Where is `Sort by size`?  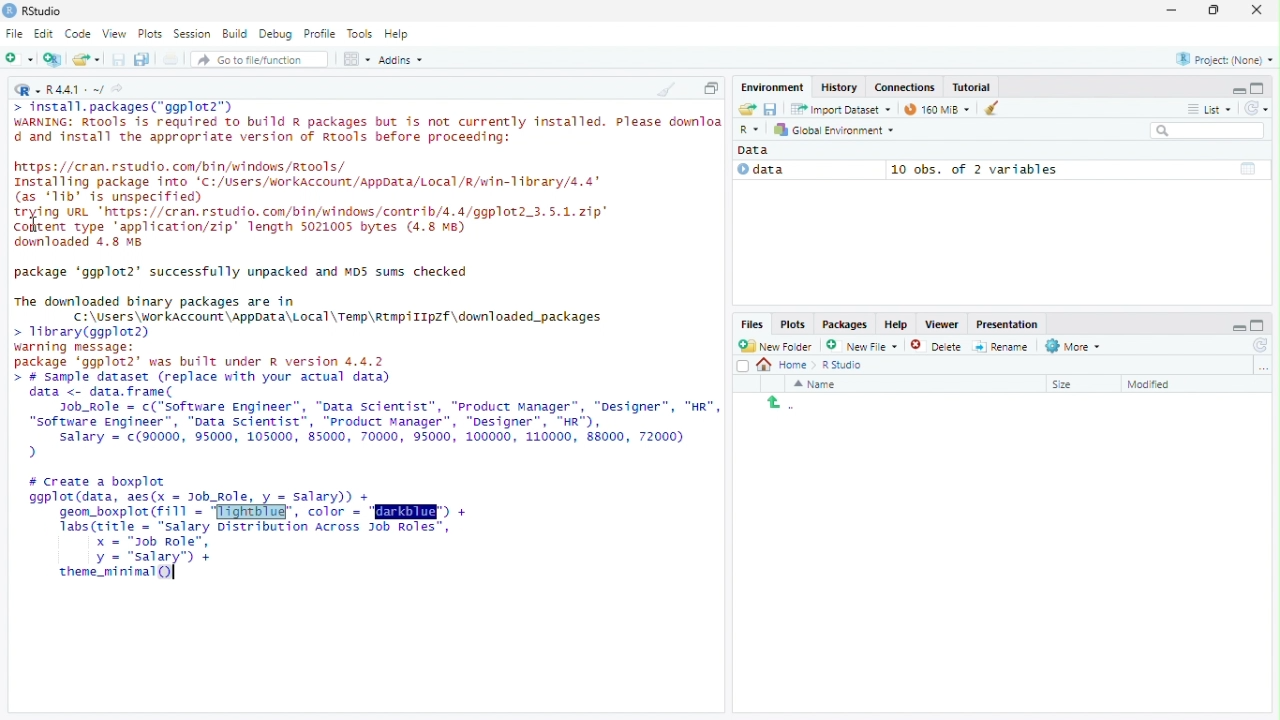
Sort by size is located at coordinates (1077, 383).